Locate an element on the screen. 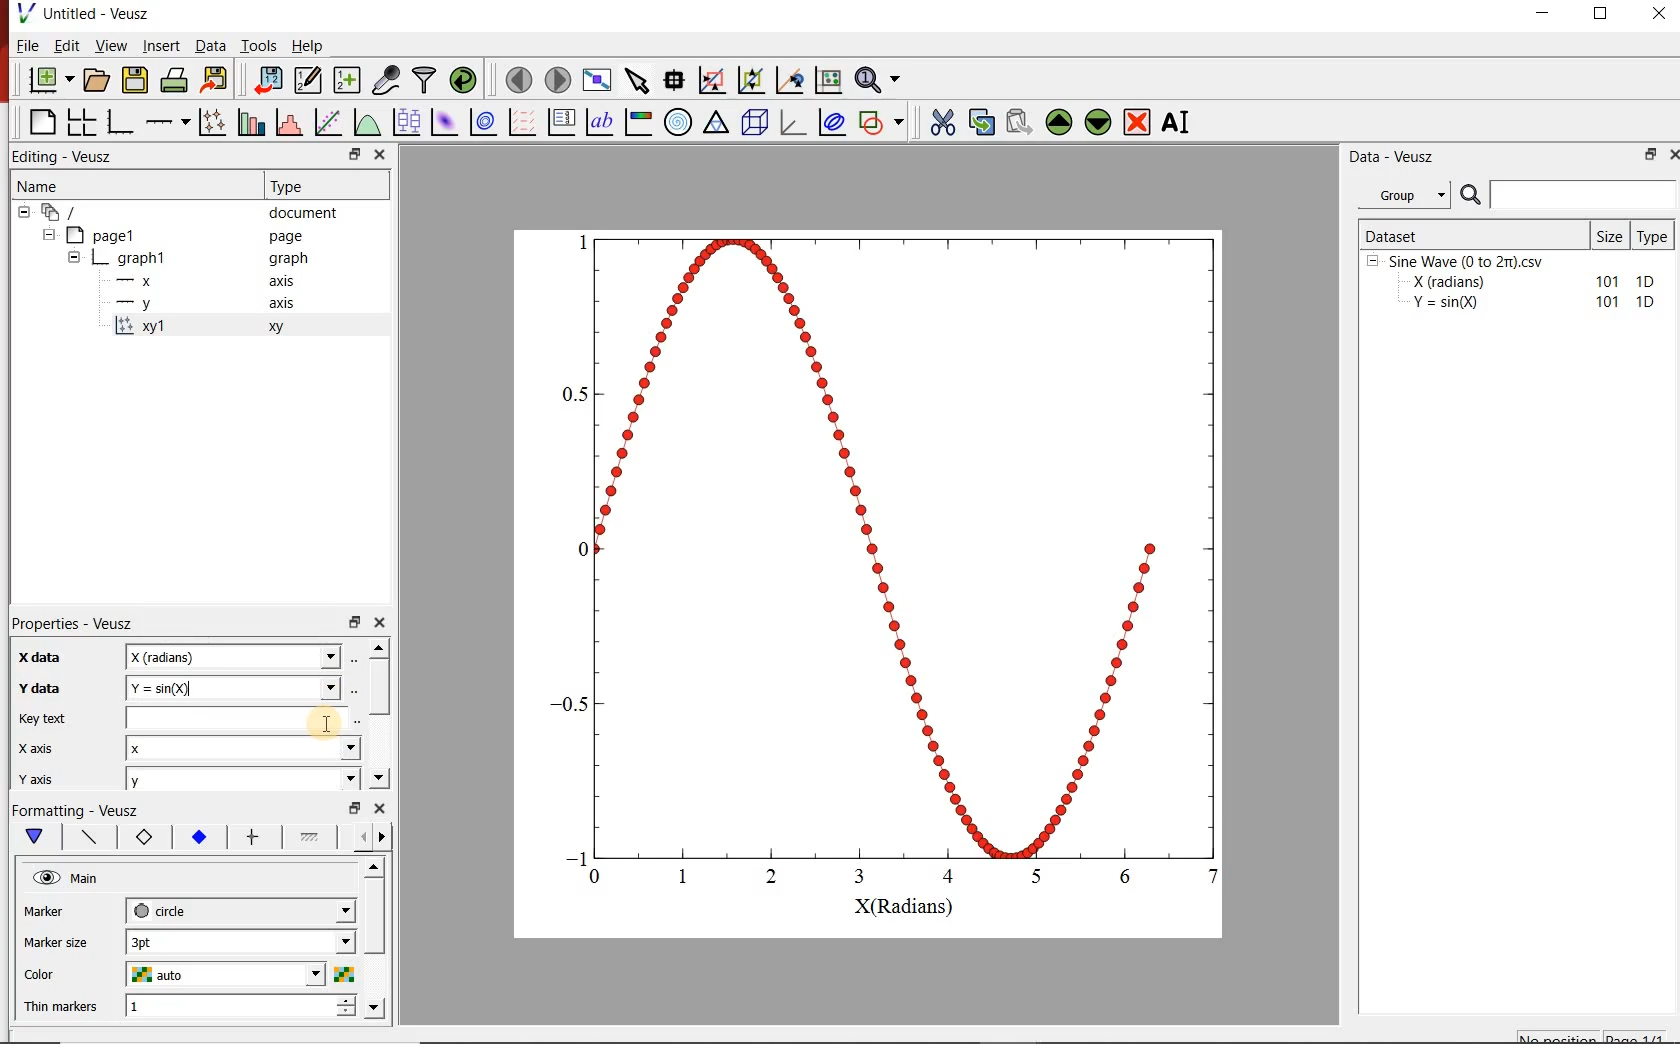  Move left is located at coordinates (360, 836).